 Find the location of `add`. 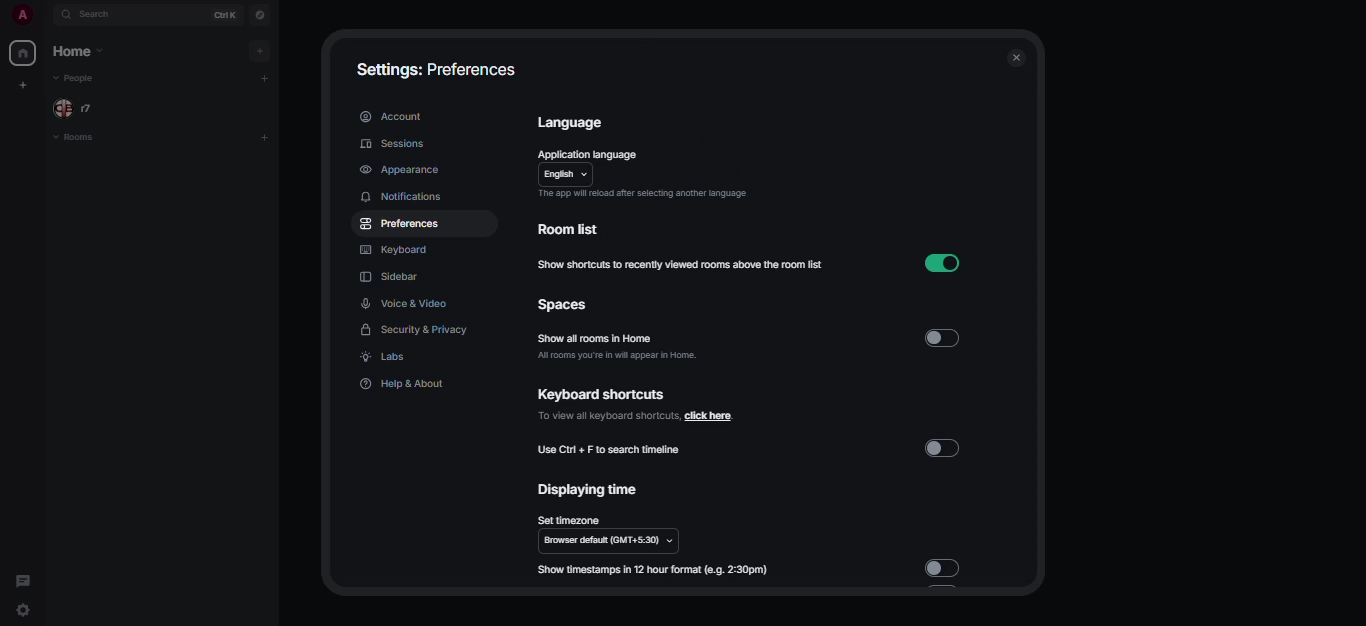

add is located at coordinates (266, 135).